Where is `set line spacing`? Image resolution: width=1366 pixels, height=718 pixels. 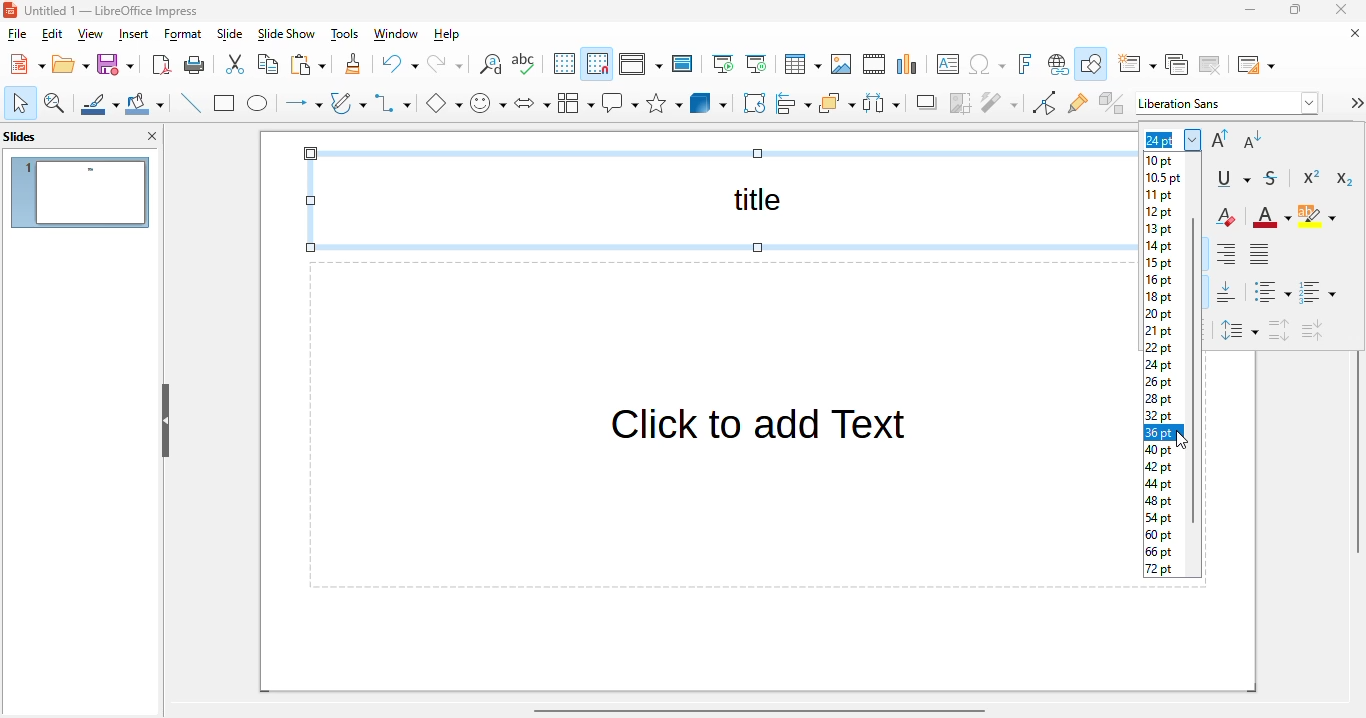
set line spacing is located at coordinates (1239, 331).